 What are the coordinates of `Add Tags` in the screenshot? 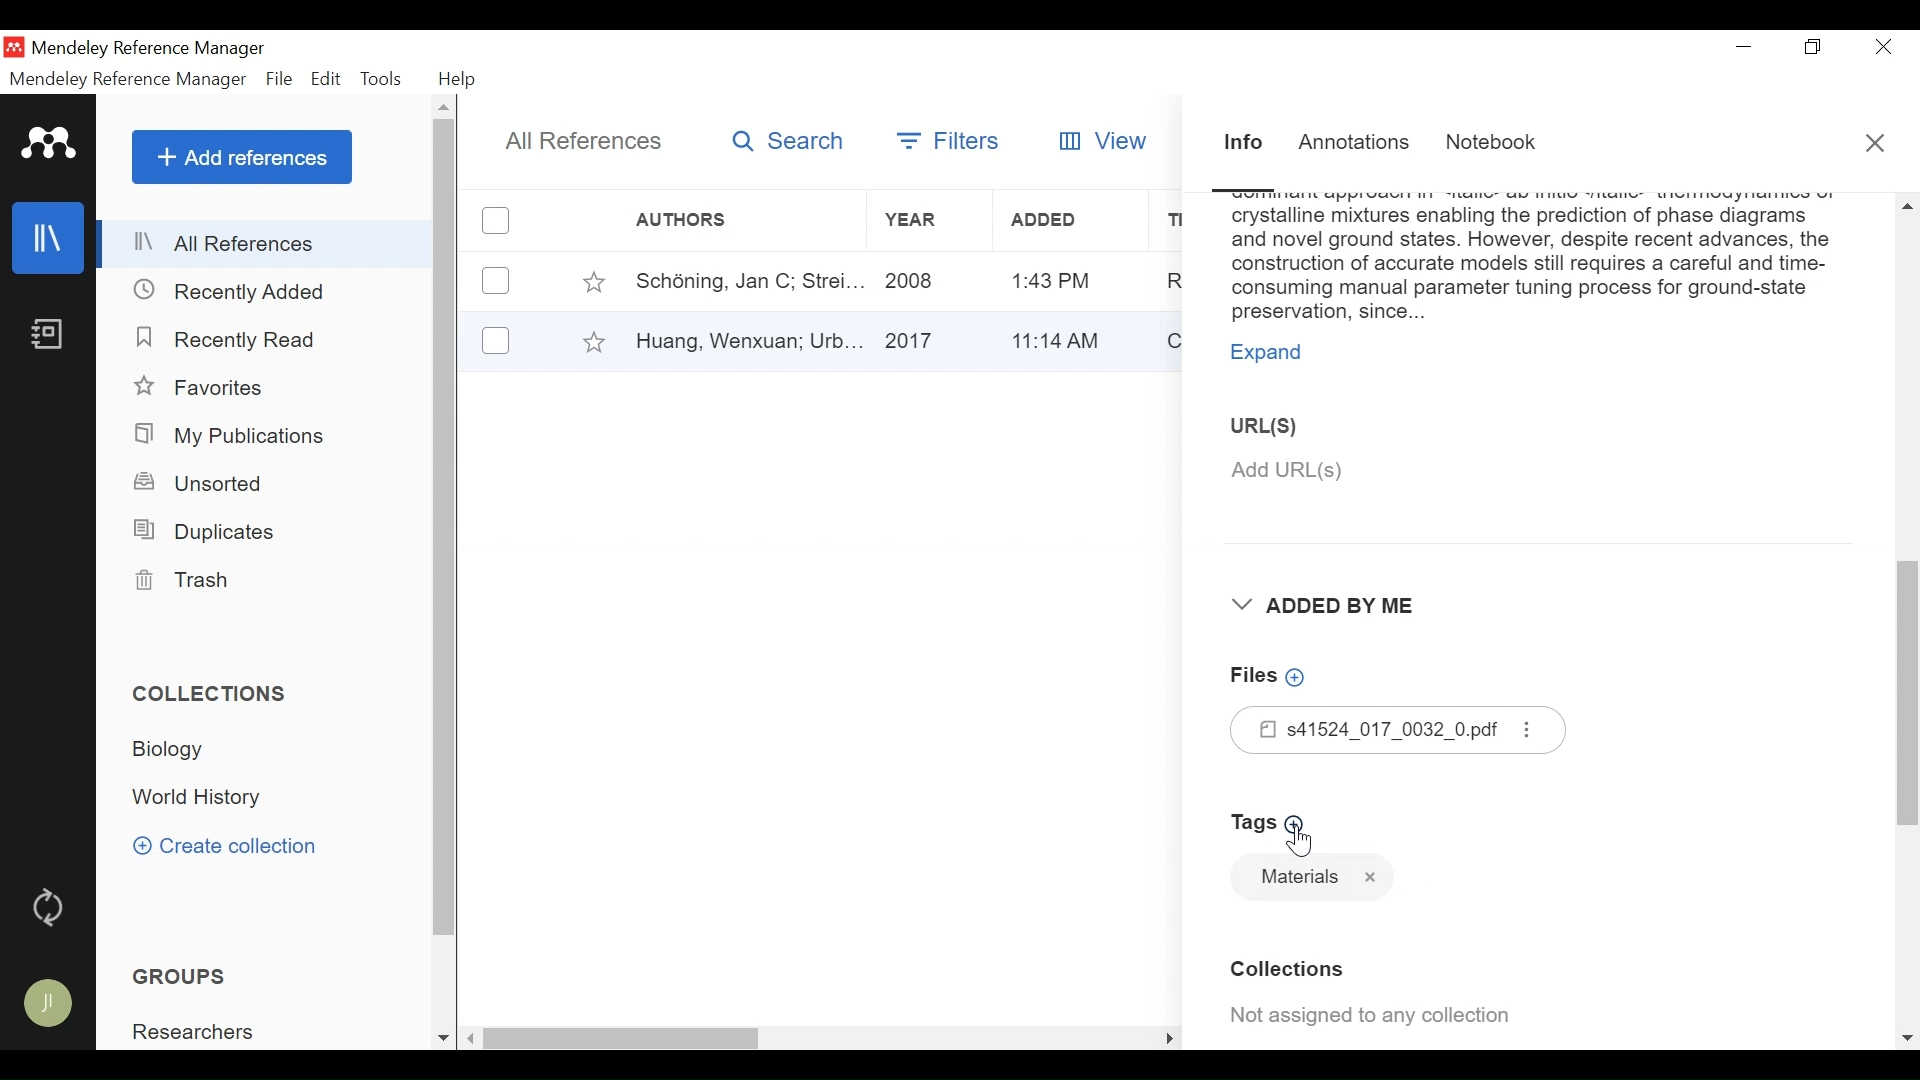 It's located at (1274, 824).